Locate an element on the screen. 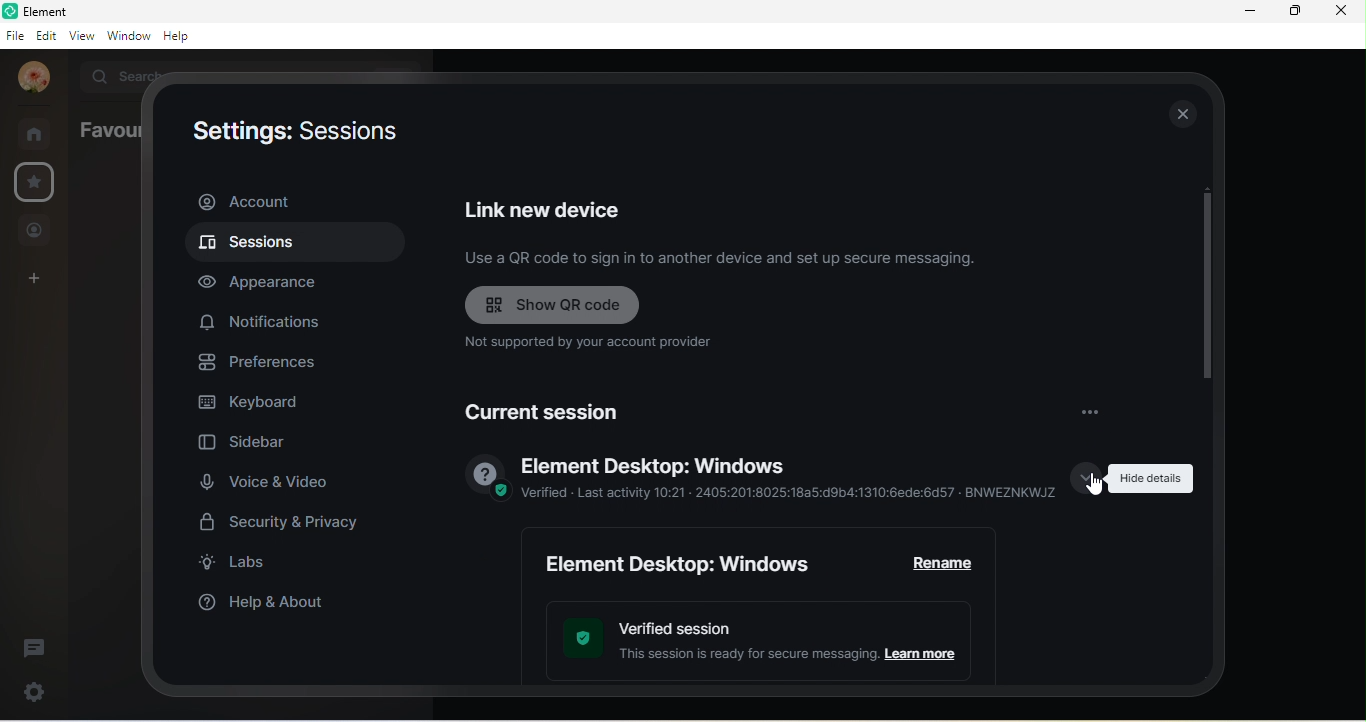  search is located at coordinates (119, 74).